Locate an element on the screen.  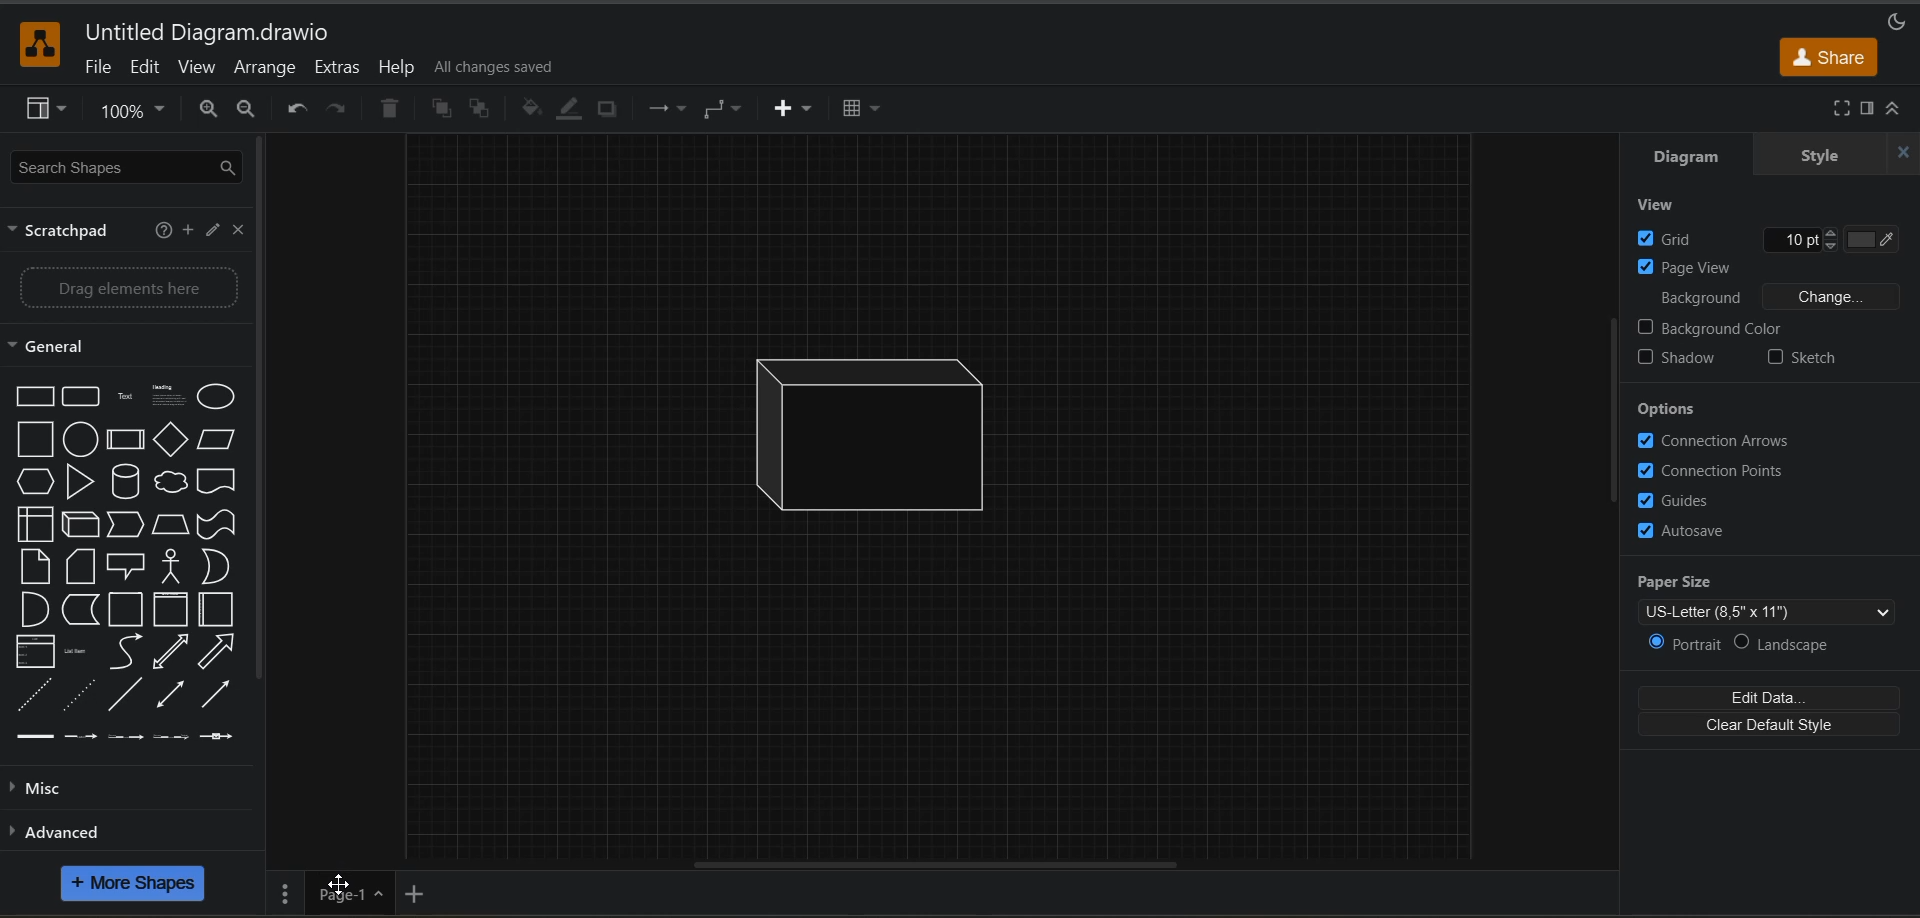
style is located at coordinates (1817, 157).